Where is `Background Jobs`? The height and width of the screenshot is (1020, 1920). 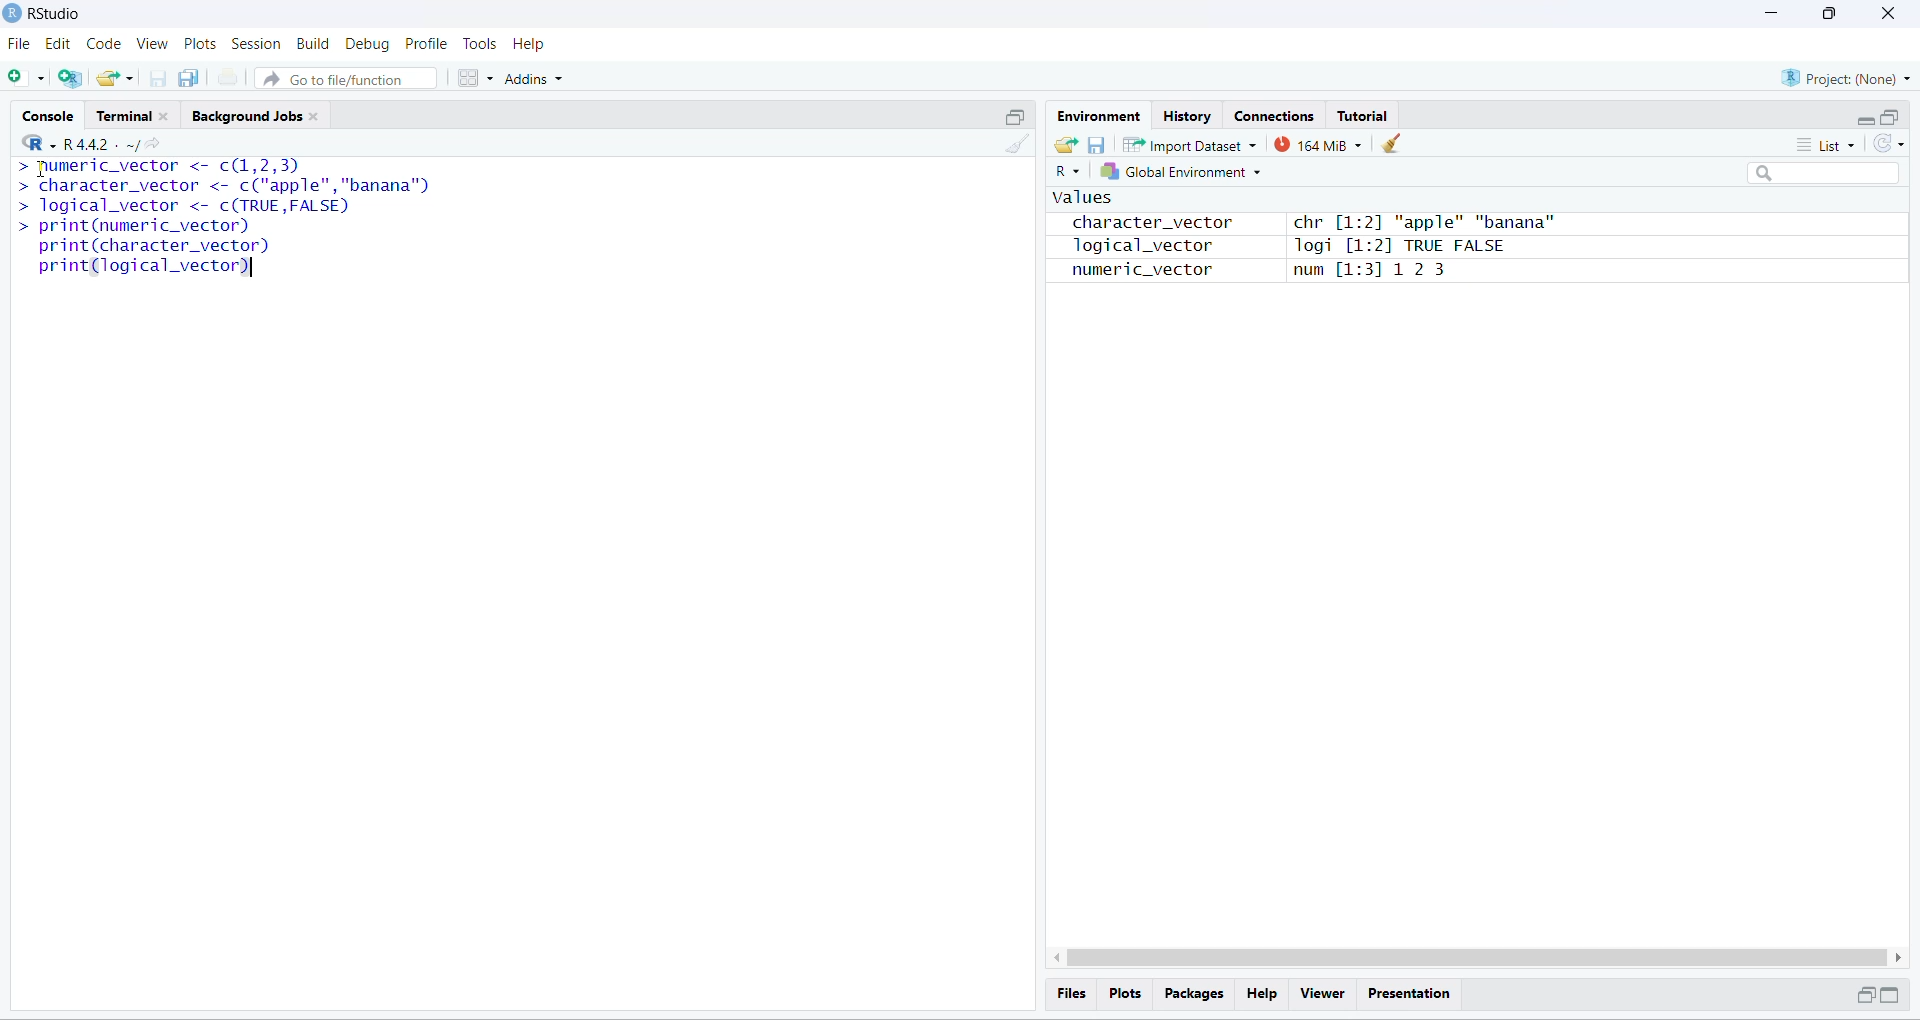
Background Jobs is located at coordinates (260, 114).